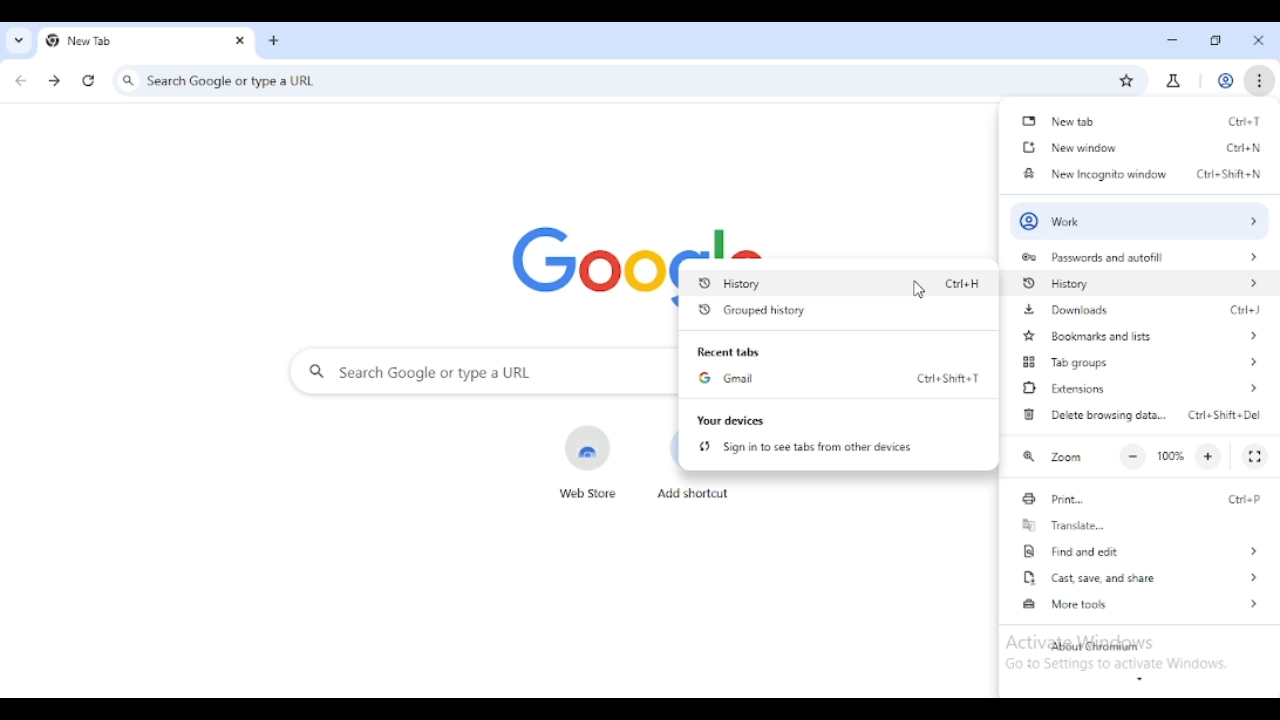  Describe the element at coordinates (919, 290) in the screenshot. I see `cursor` at that location.